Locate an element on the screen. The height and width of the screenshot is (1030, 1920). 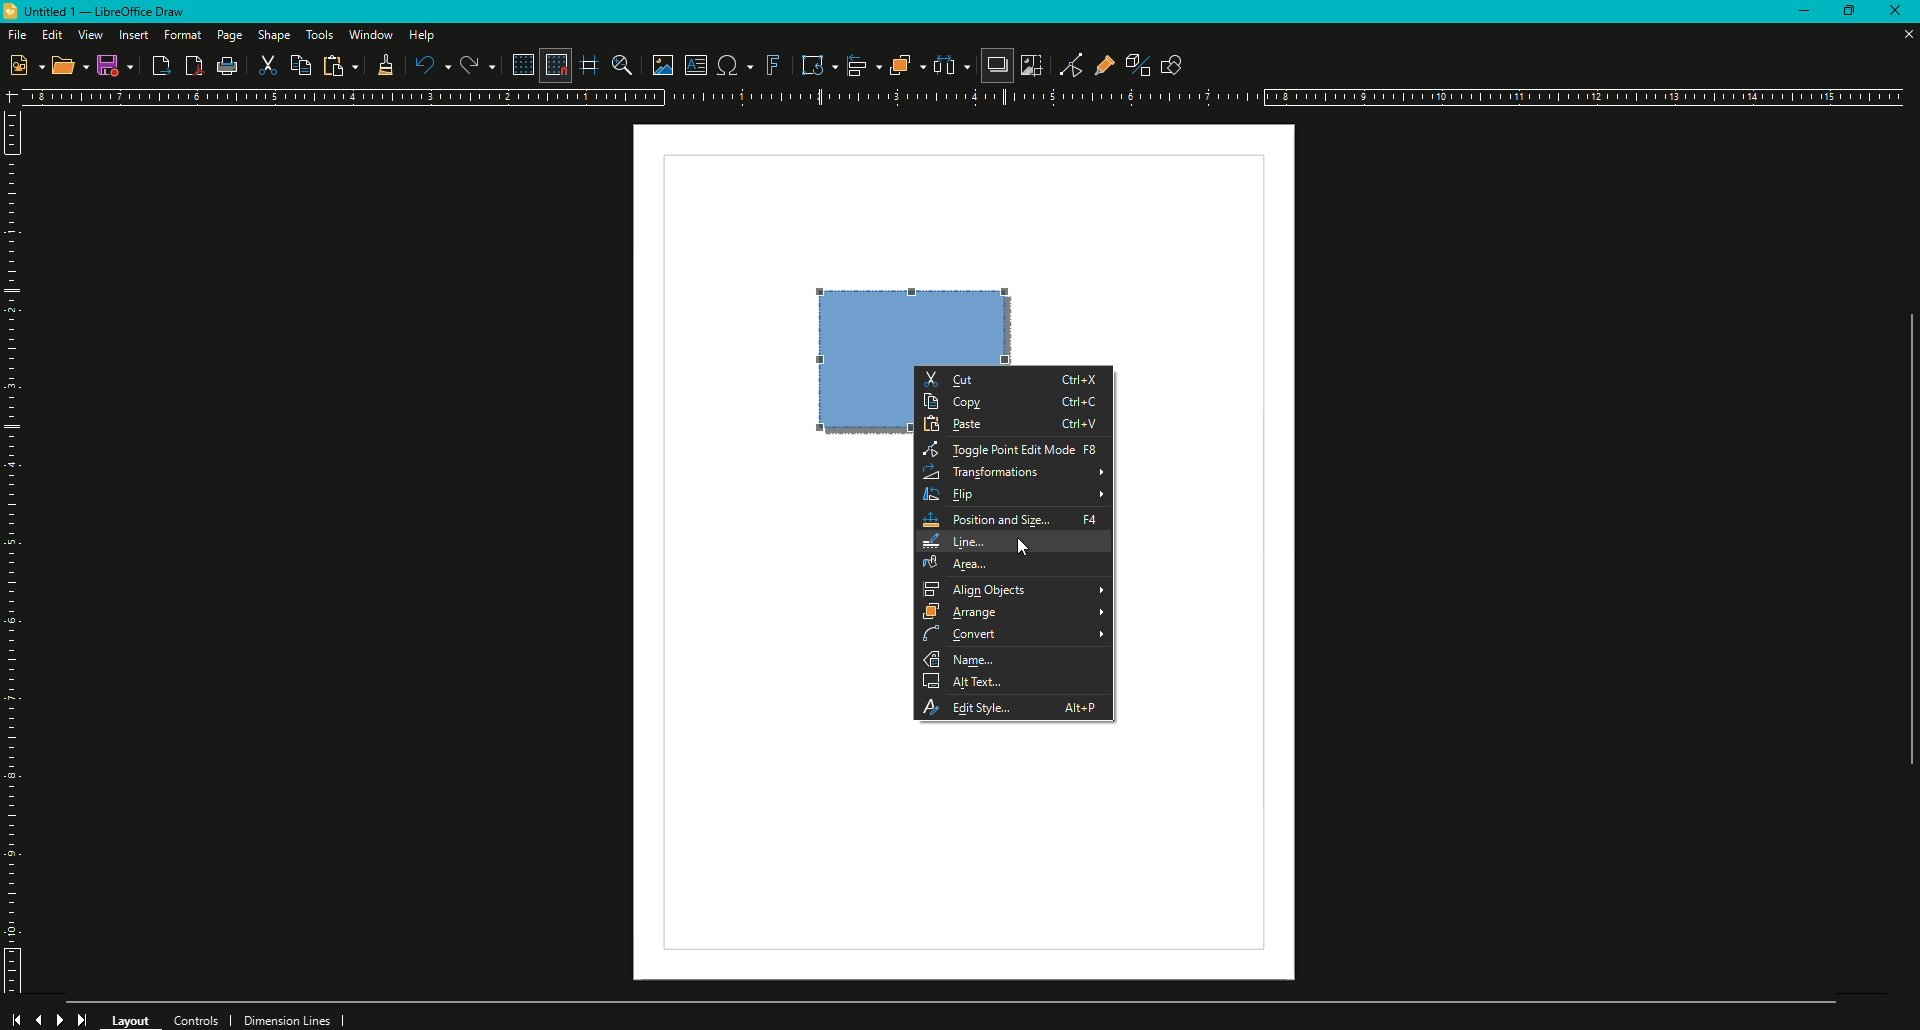
Show Draw Function is located at coordinates (1171, 63).